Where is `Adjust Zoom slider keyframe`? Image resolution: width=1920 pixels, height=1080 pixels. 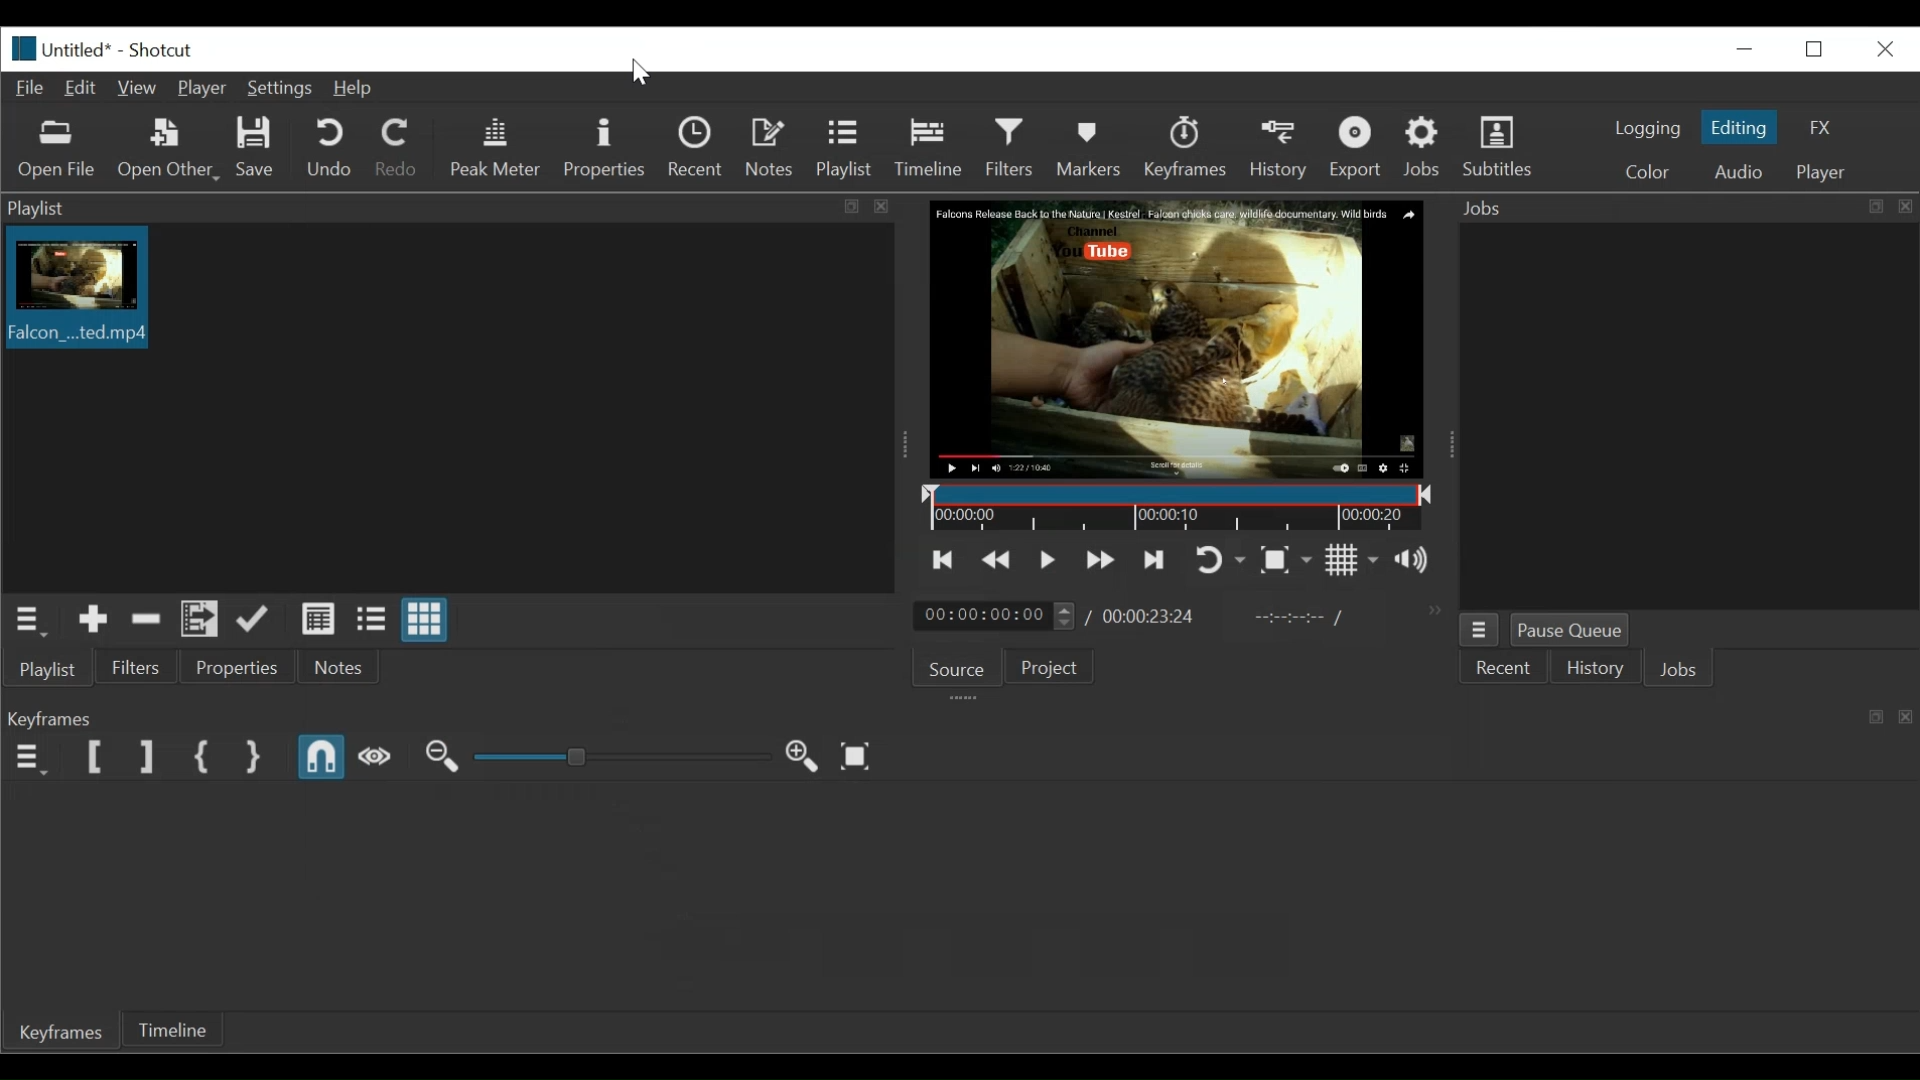
Adjust Zoom slider keyframe is located at coordinates (625, 759).